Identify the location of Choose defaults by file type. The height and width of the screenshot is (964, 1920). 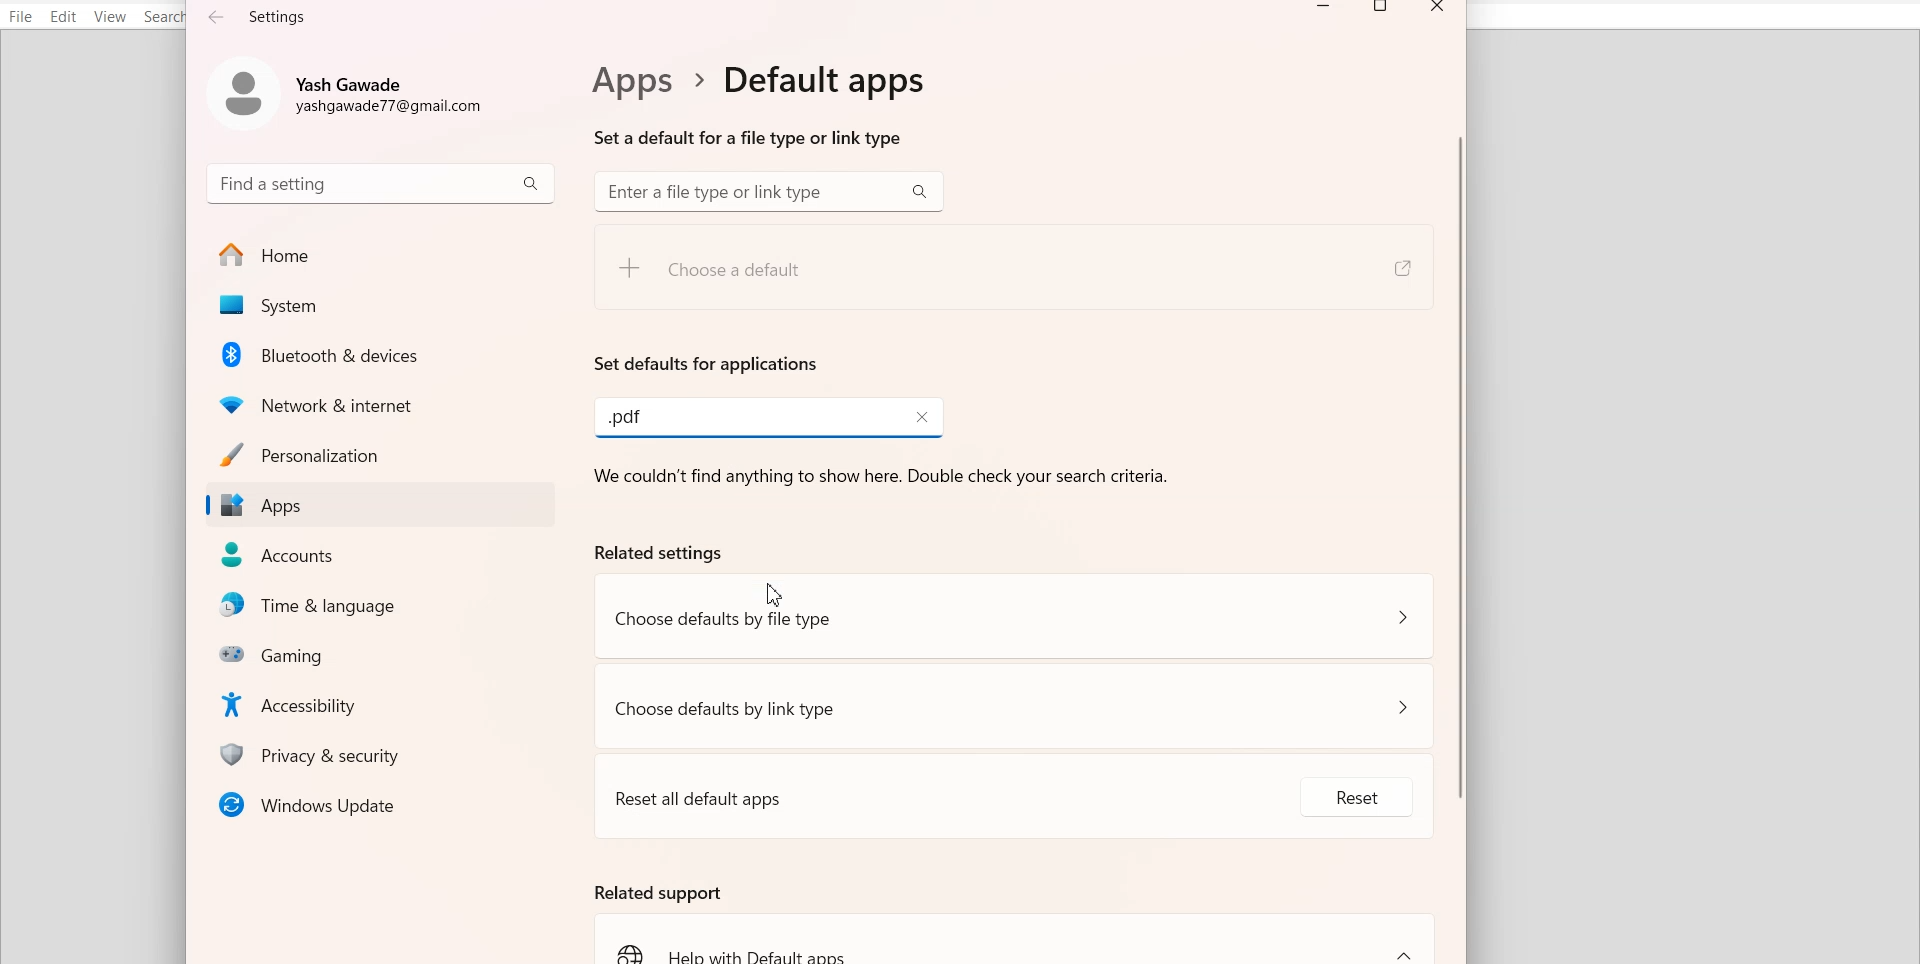
(1016, 617).